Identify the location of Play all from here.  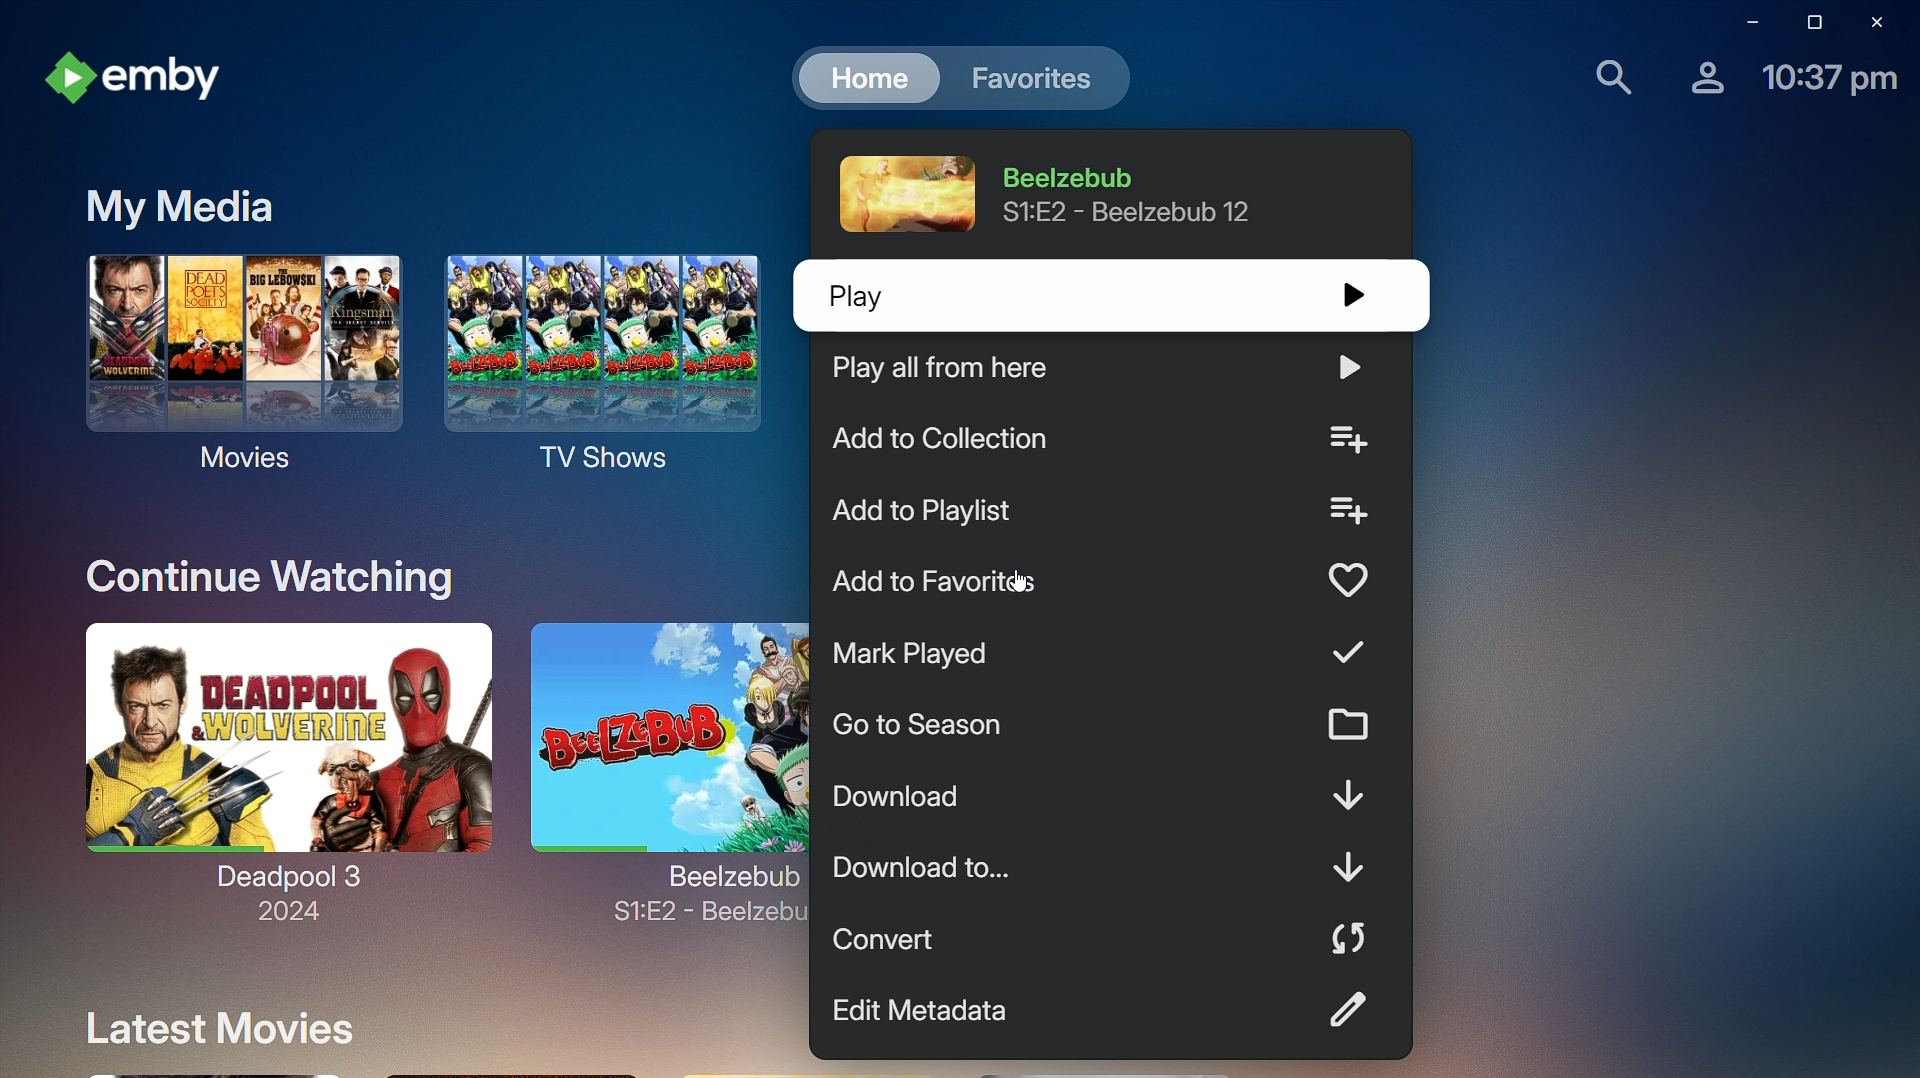
(1101, 369).